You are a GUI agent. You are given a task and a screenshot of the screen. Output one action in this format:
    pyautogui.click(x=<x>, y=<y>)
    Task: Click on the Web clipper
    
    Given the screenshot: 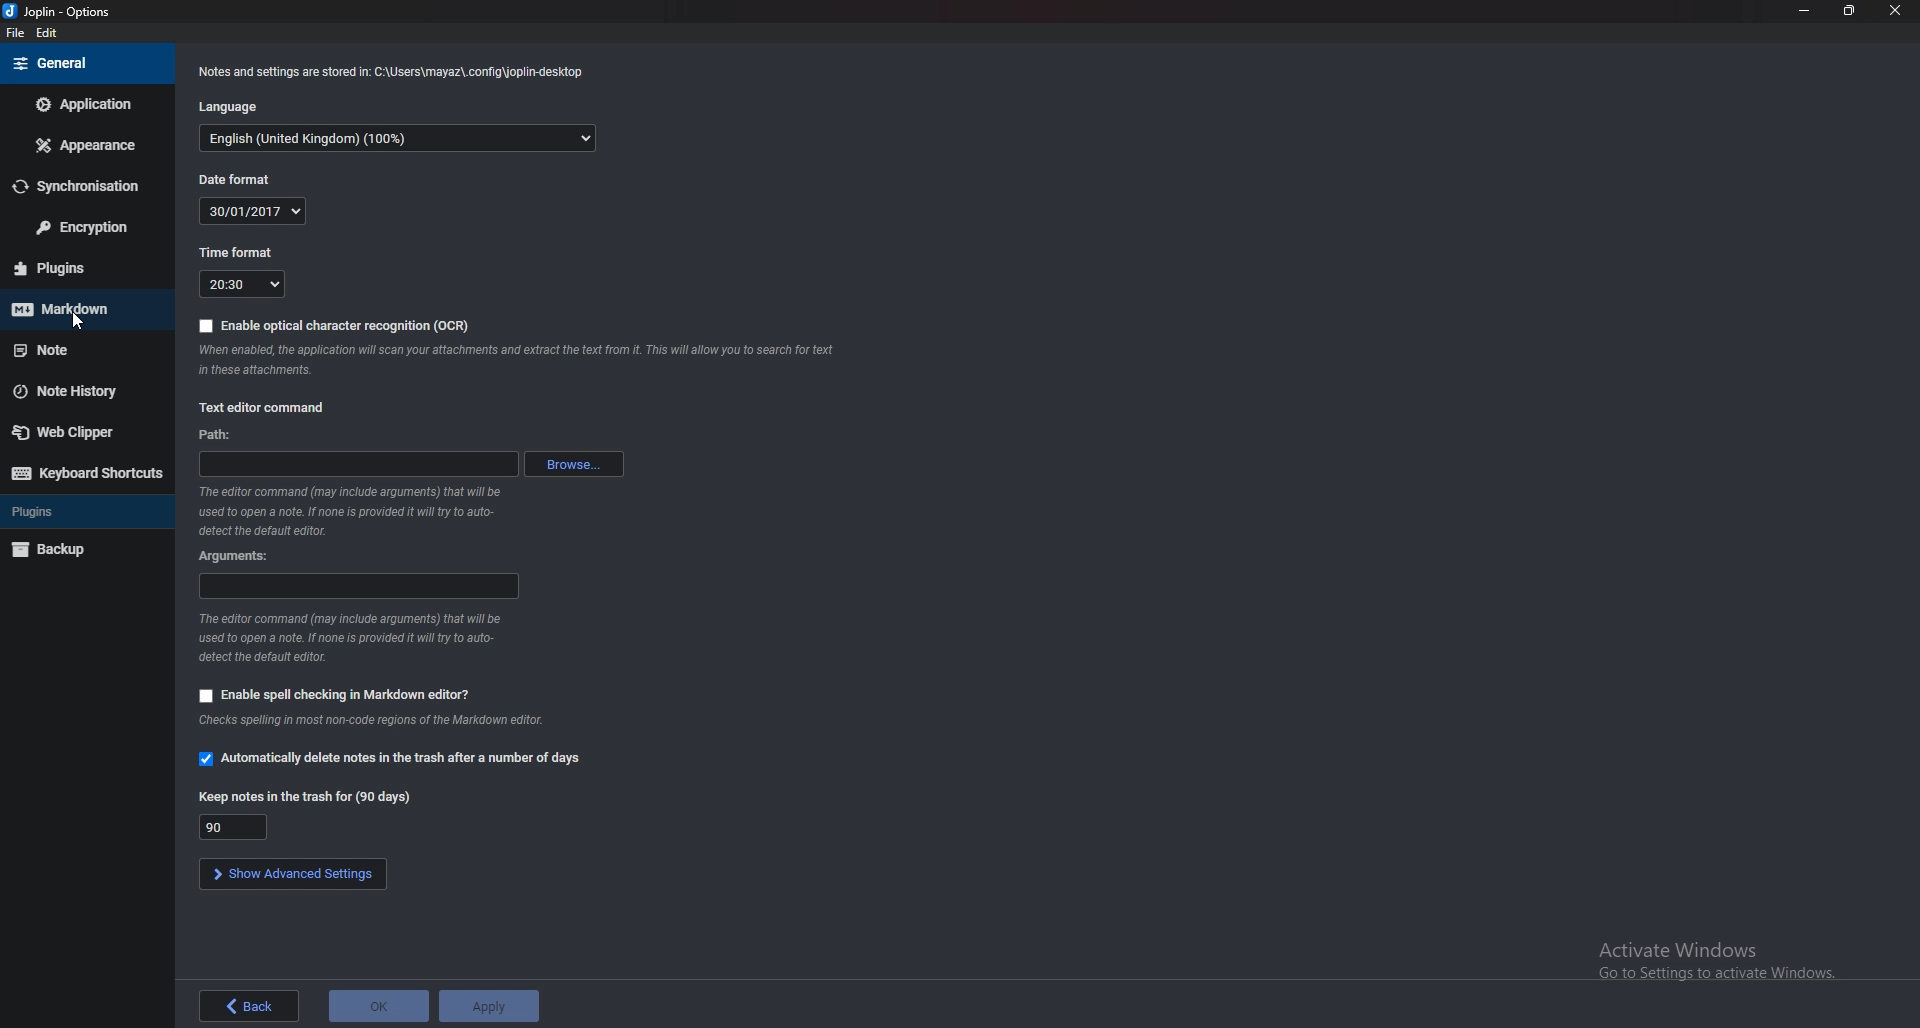 What is the action you would take?
    pyautogui.click(x=78, y=429)
    